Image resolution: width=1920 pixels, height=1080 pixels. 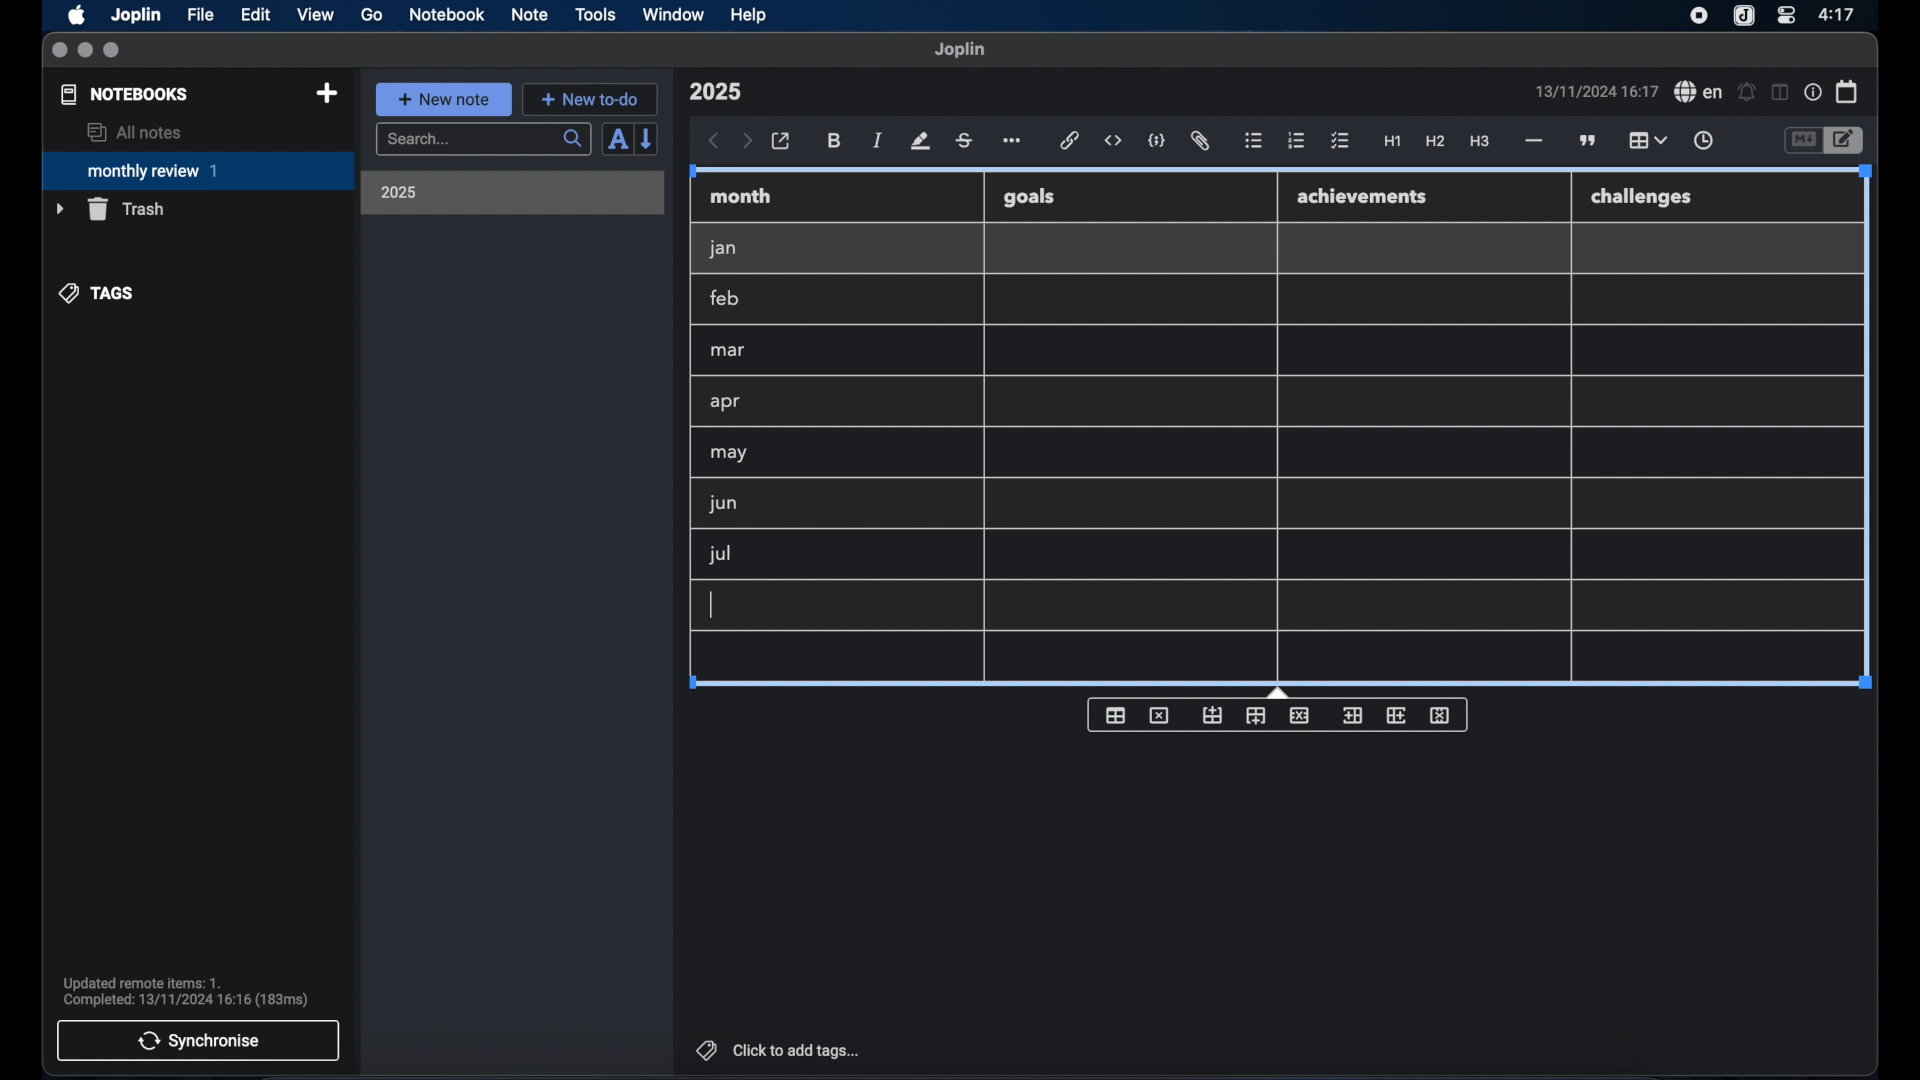 I want to click on screen recorder icon, so click(x=1699, y=16).